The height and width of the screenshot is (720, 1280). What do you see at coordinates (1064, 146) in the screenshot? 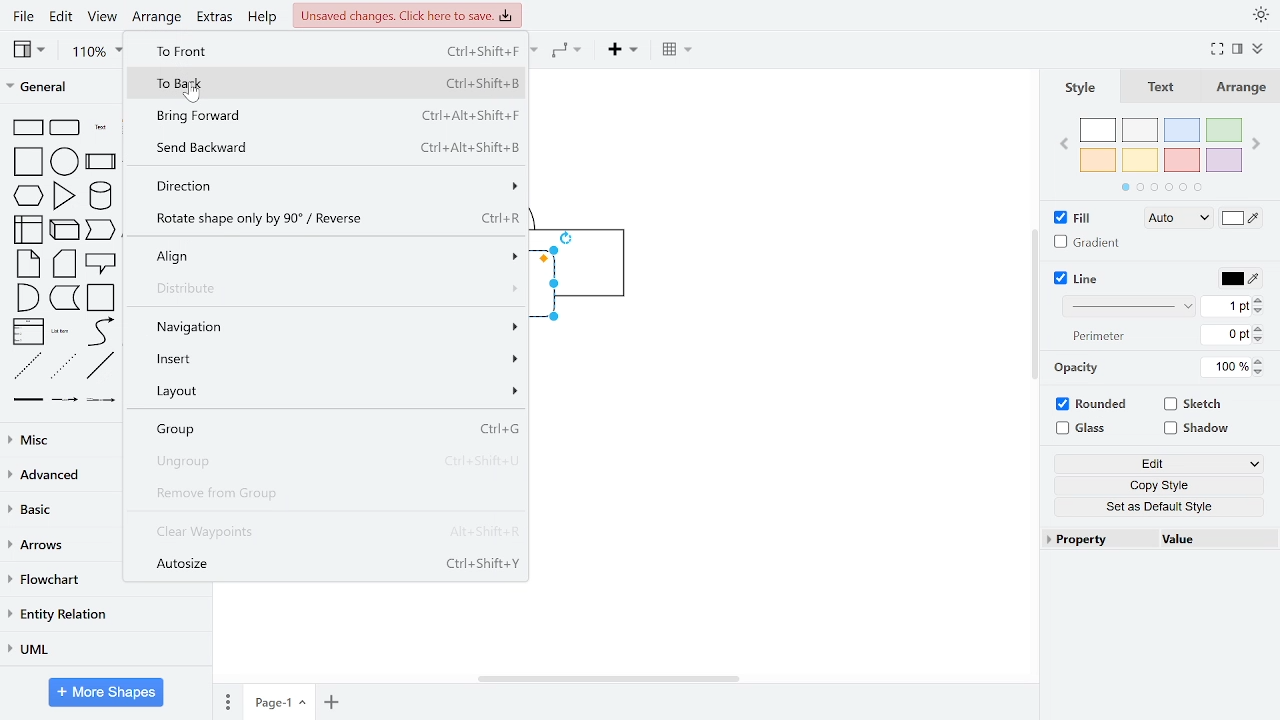
I see `previous` at bounding box center [1064, 146].